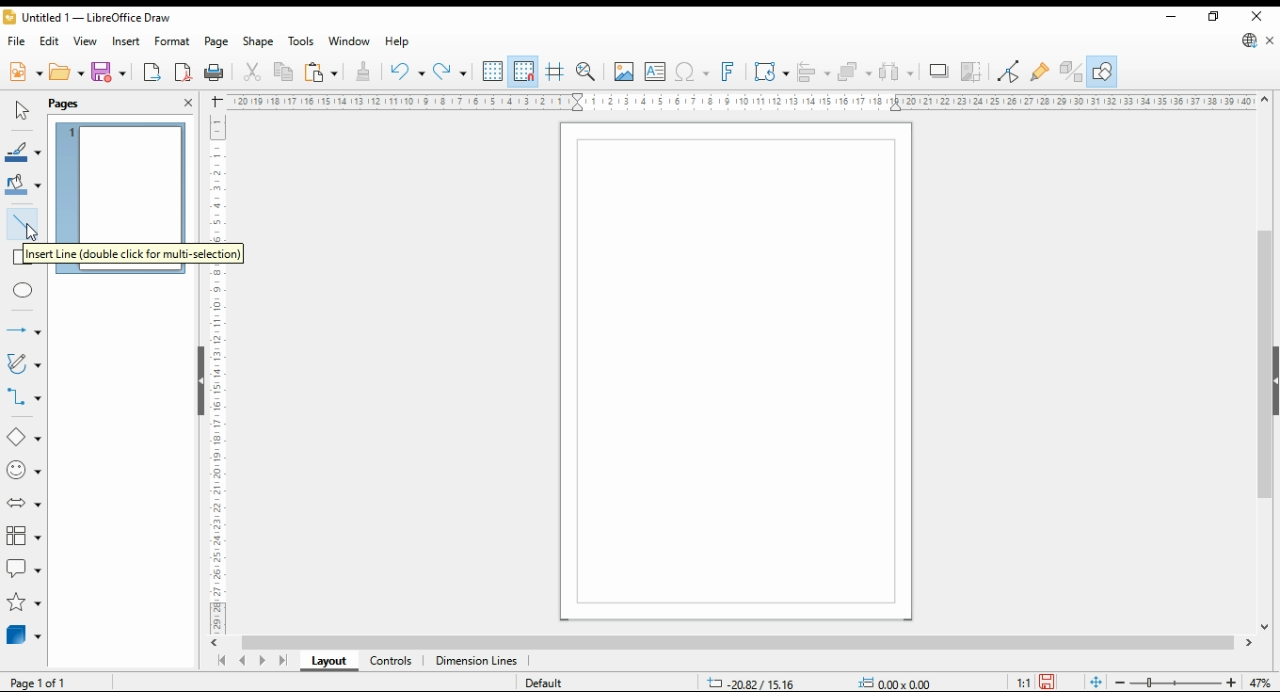 The image size is (1280, 692). What do you see at coordinates (284, 662) in the screenshot?
I see `last page` at bounding box center [284, 662].